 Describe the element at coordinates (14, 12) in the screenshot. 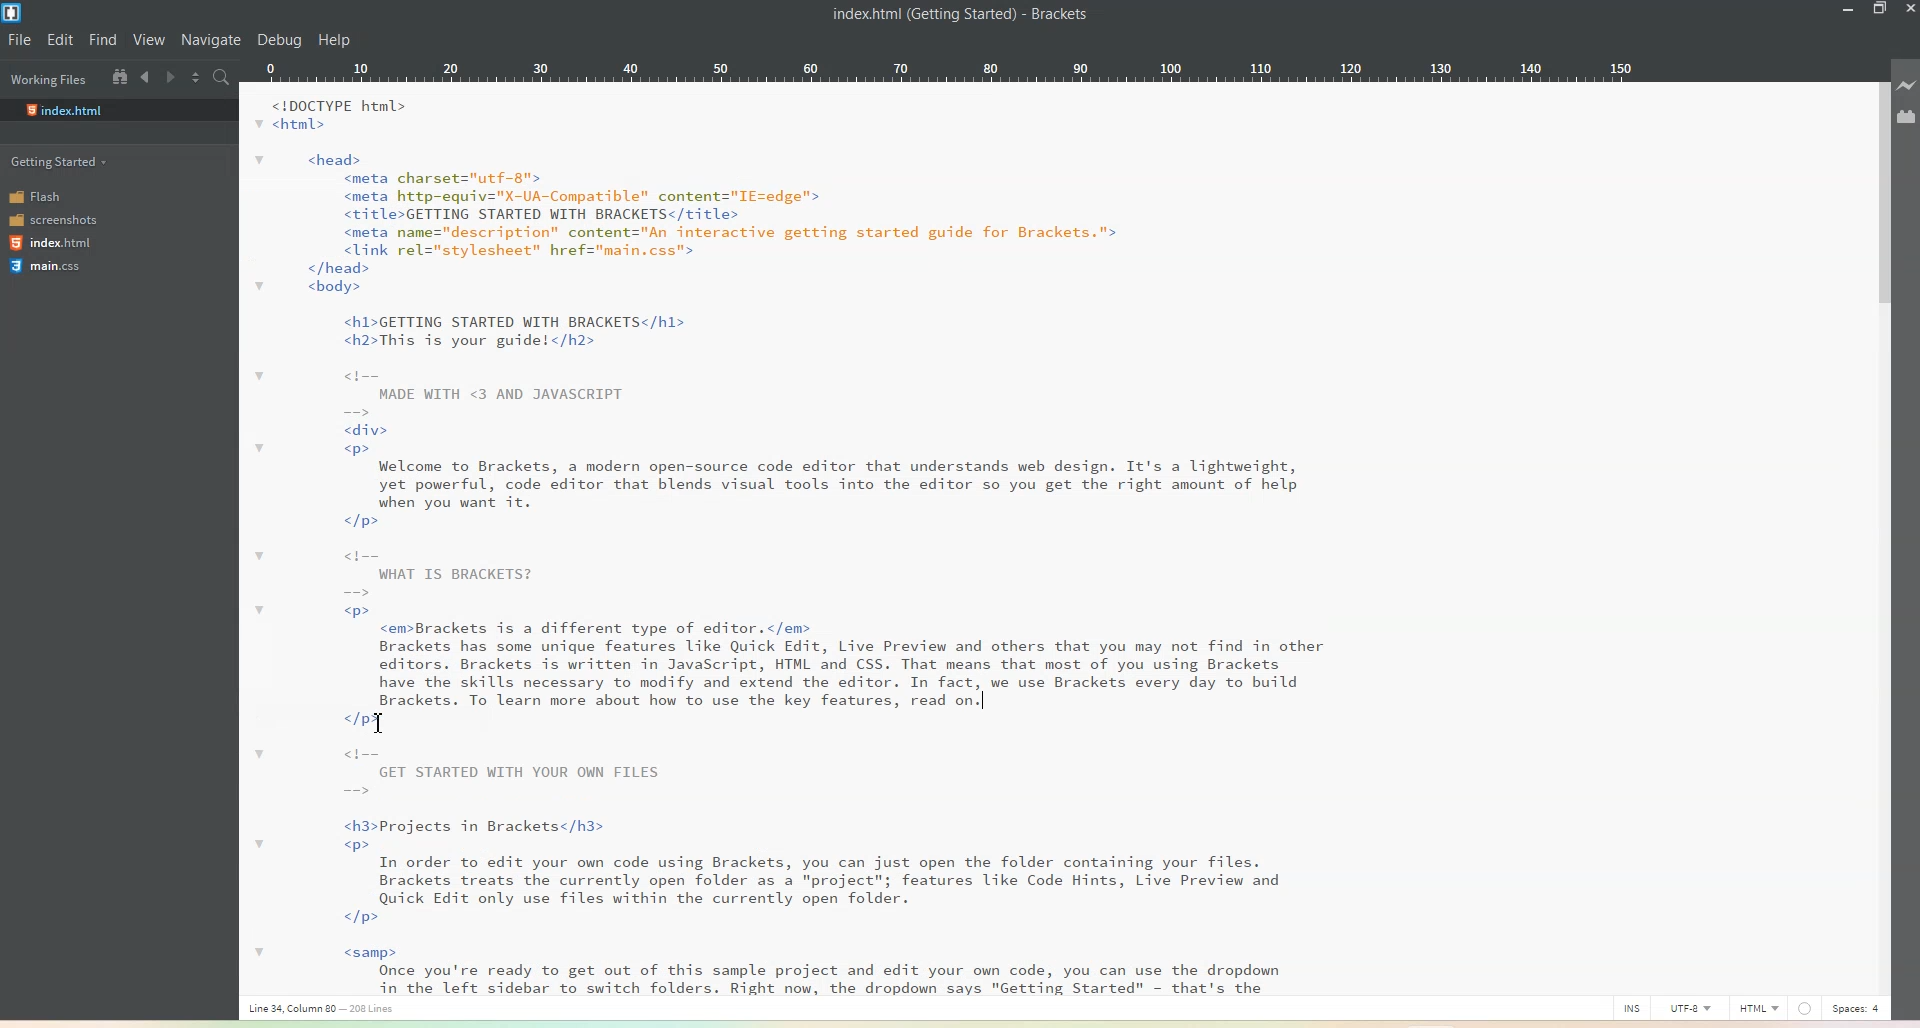

I see `Logo` at that location.